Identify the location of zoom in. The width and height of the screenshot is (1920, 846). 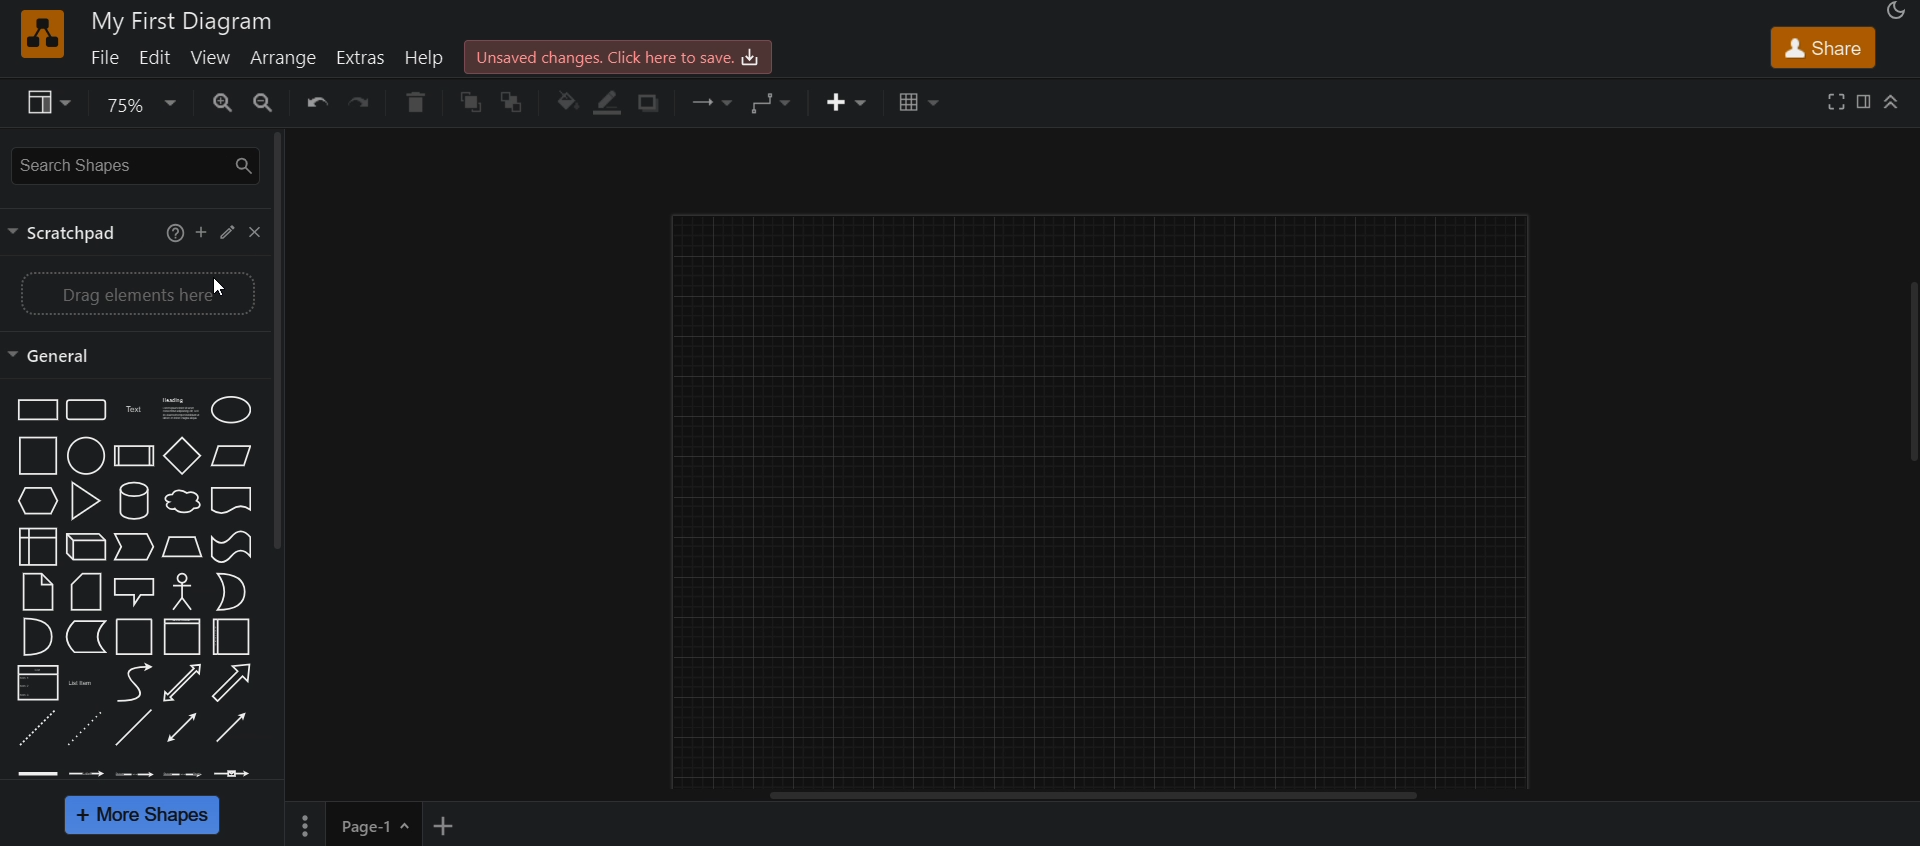
(271, 102).